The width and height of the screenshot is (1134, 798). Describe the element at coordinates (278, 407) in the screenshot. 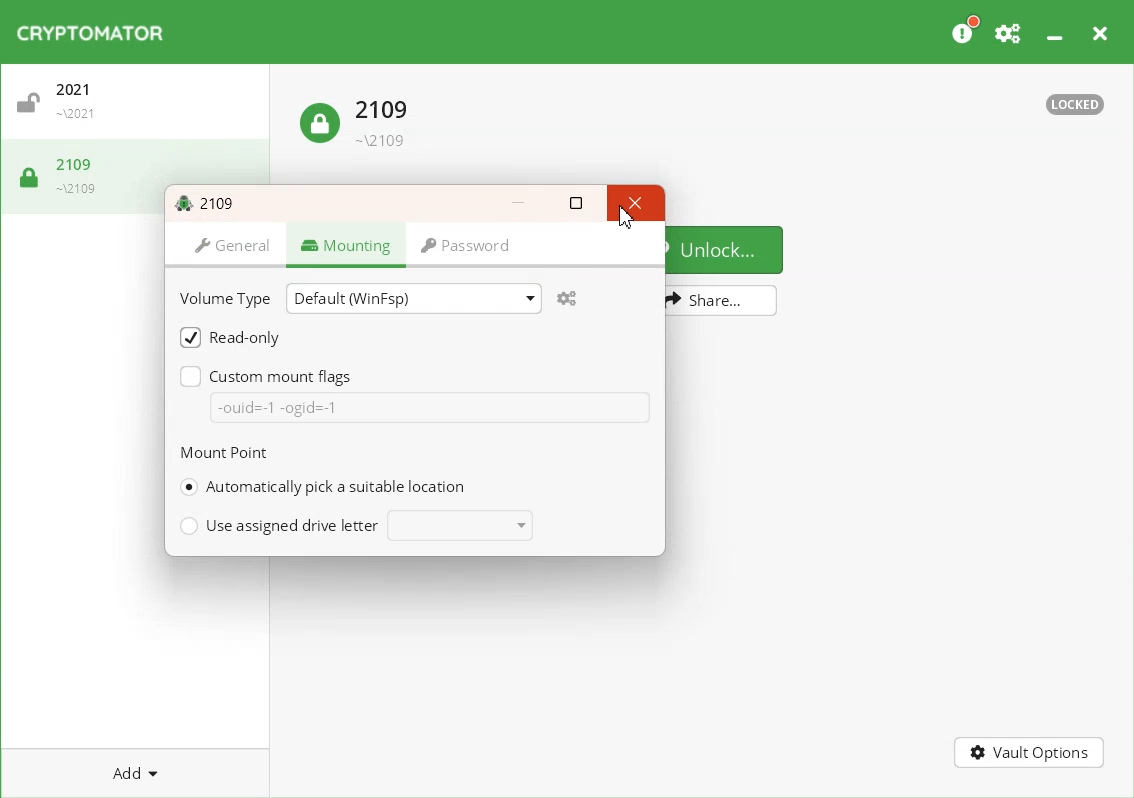

I see `Text` at that location.